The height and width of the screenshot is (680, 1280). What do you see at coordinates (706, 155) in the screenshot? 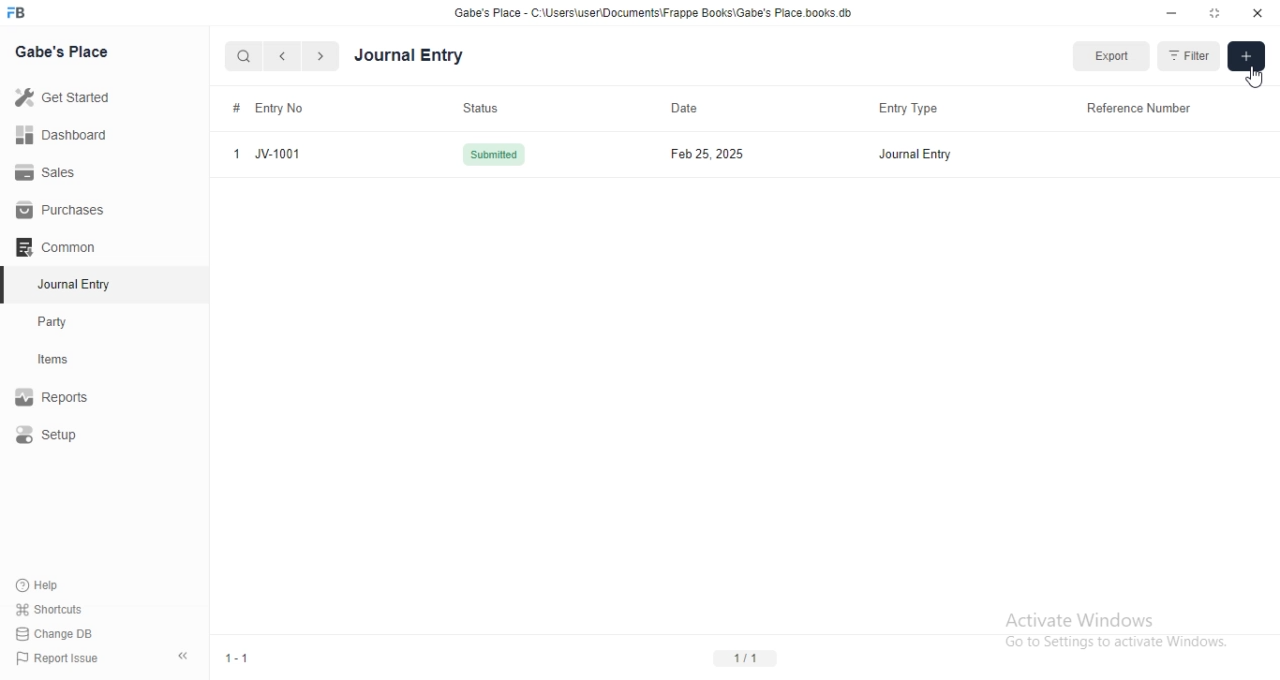
I see `Feb 25, 2025` at bounding box center [706, 155].